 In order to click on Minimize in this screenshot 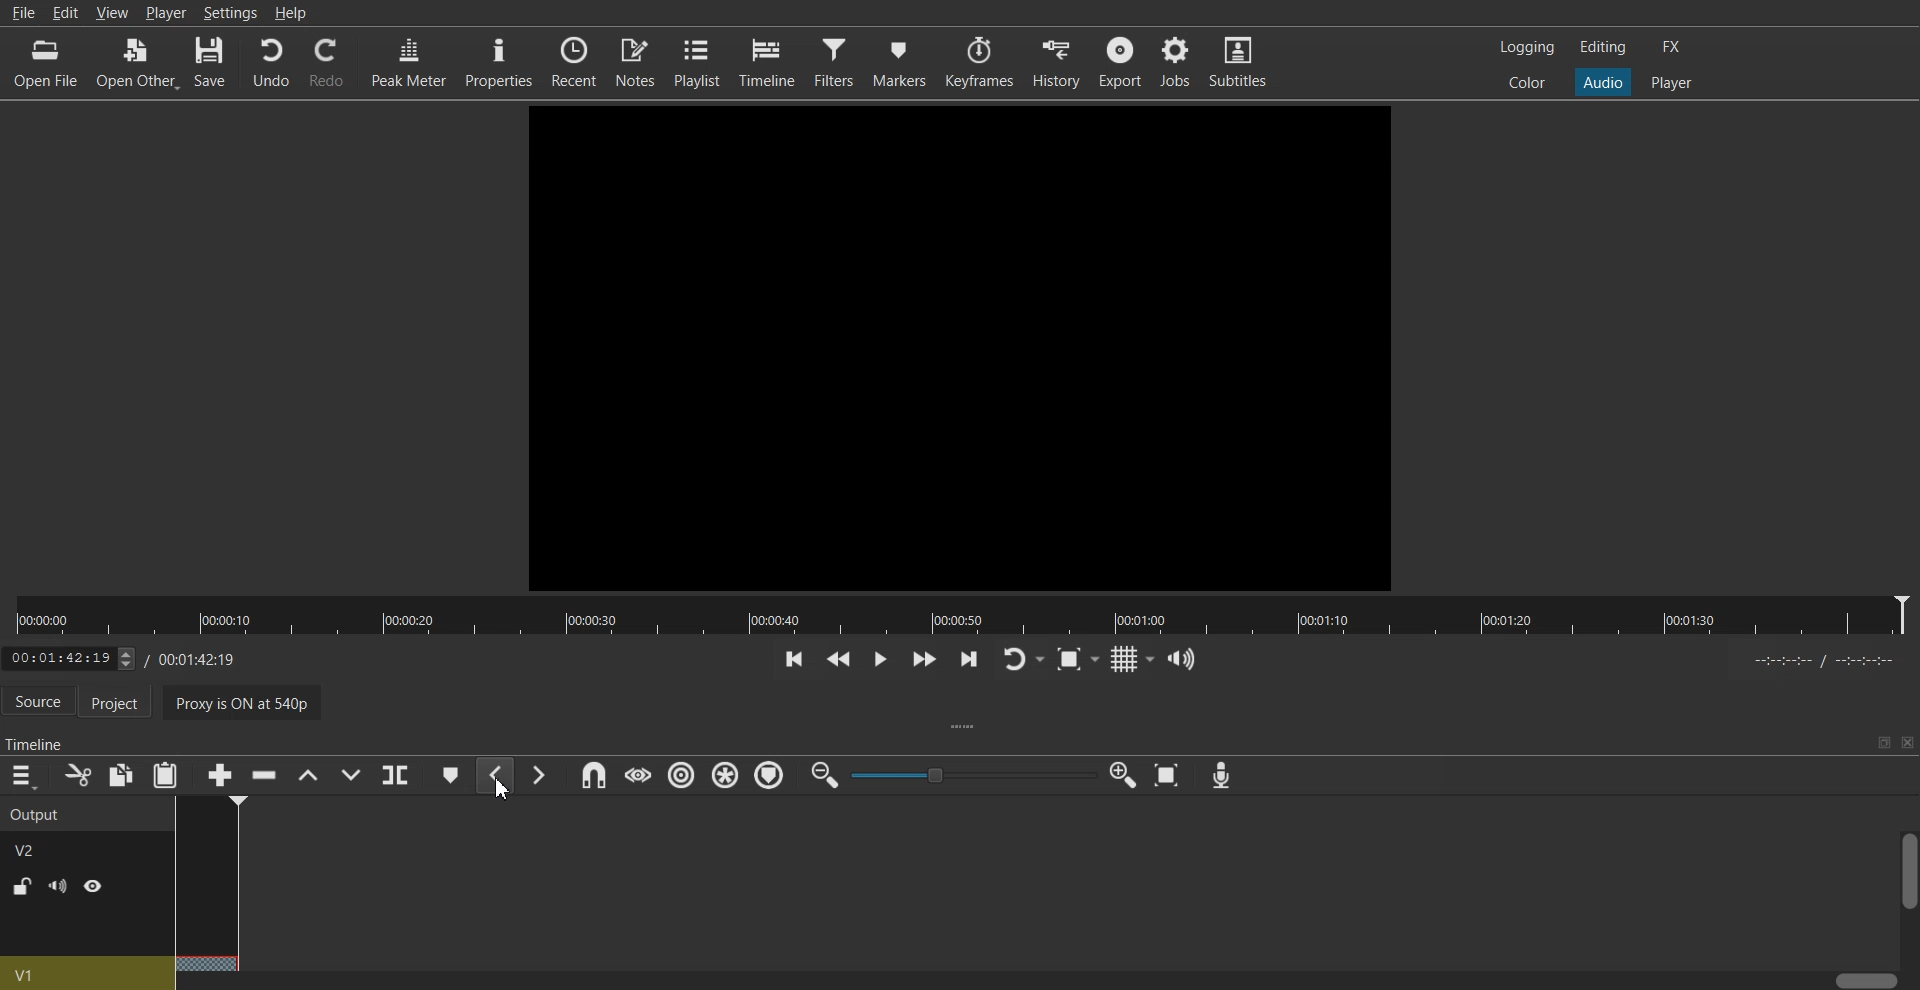, I will do `click(1884, 742)`.